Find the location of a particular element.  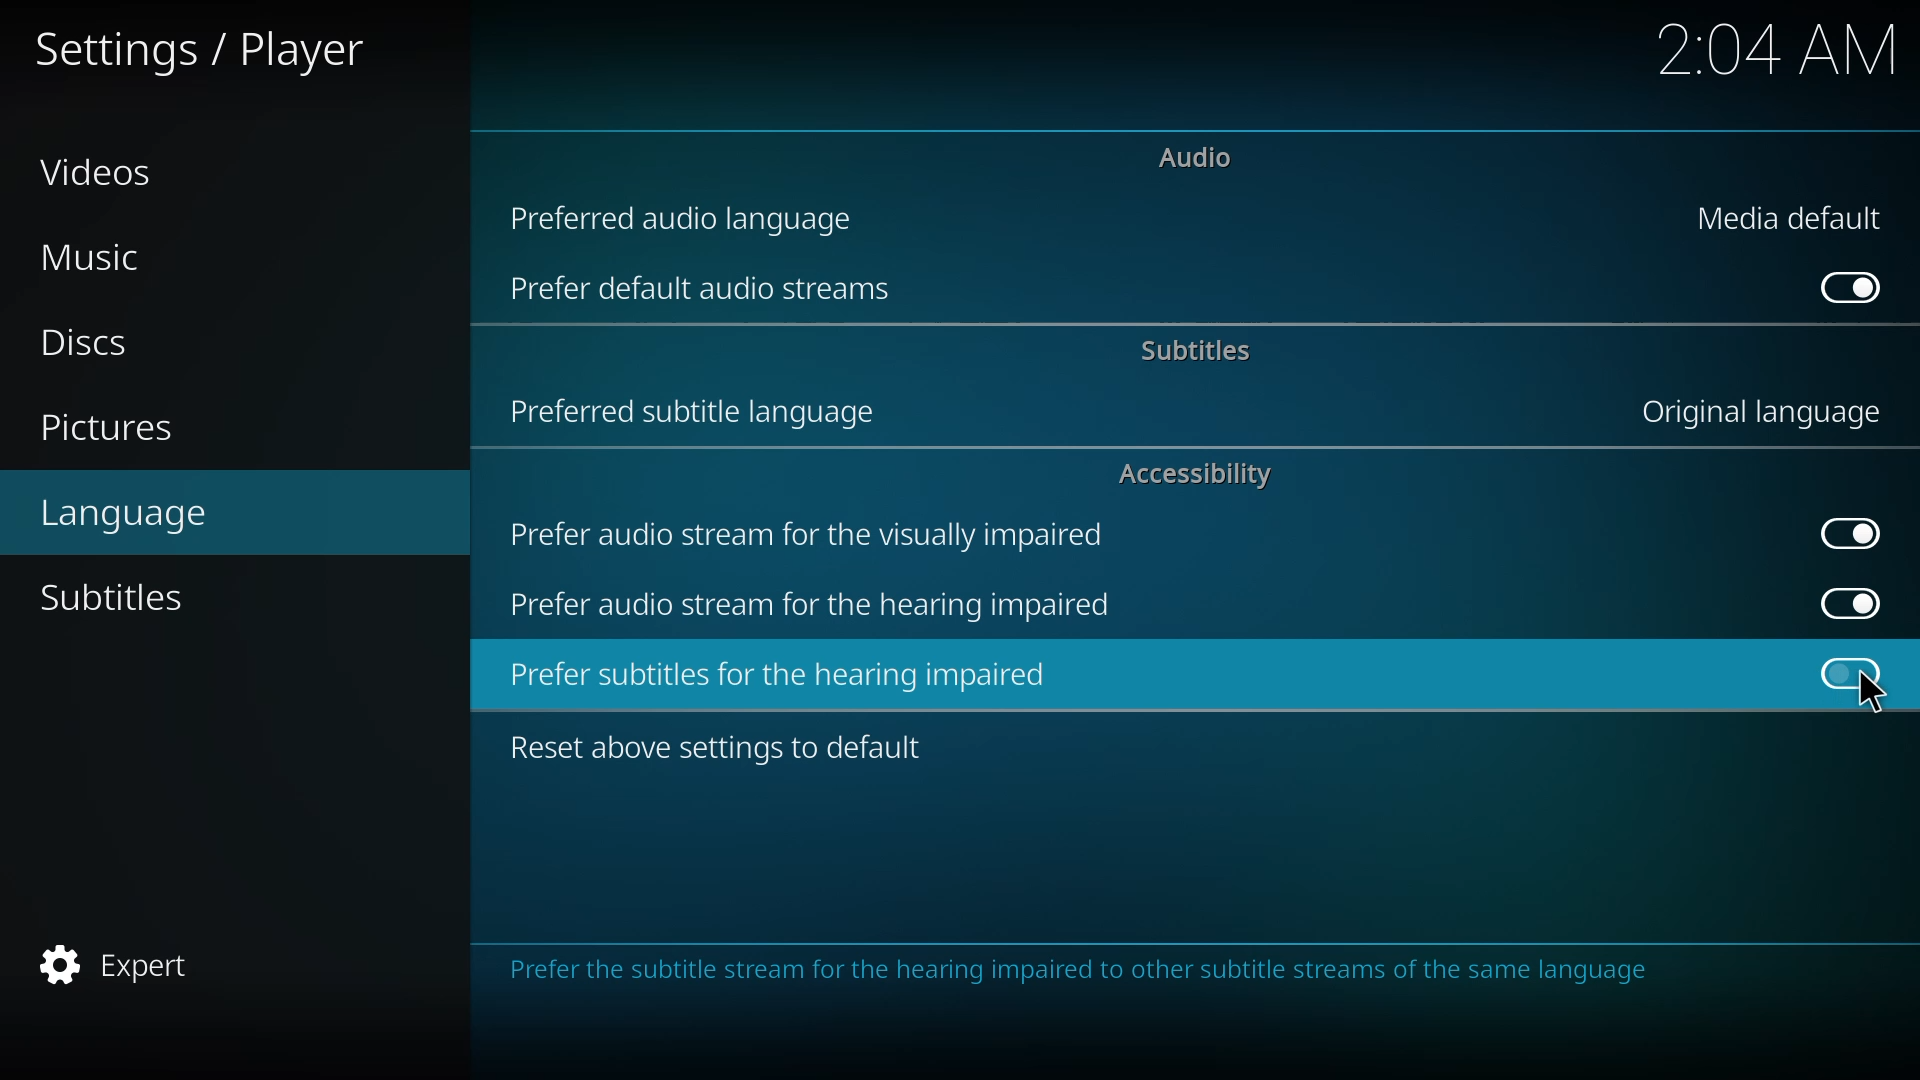

music is located at coordinates (96, 256).